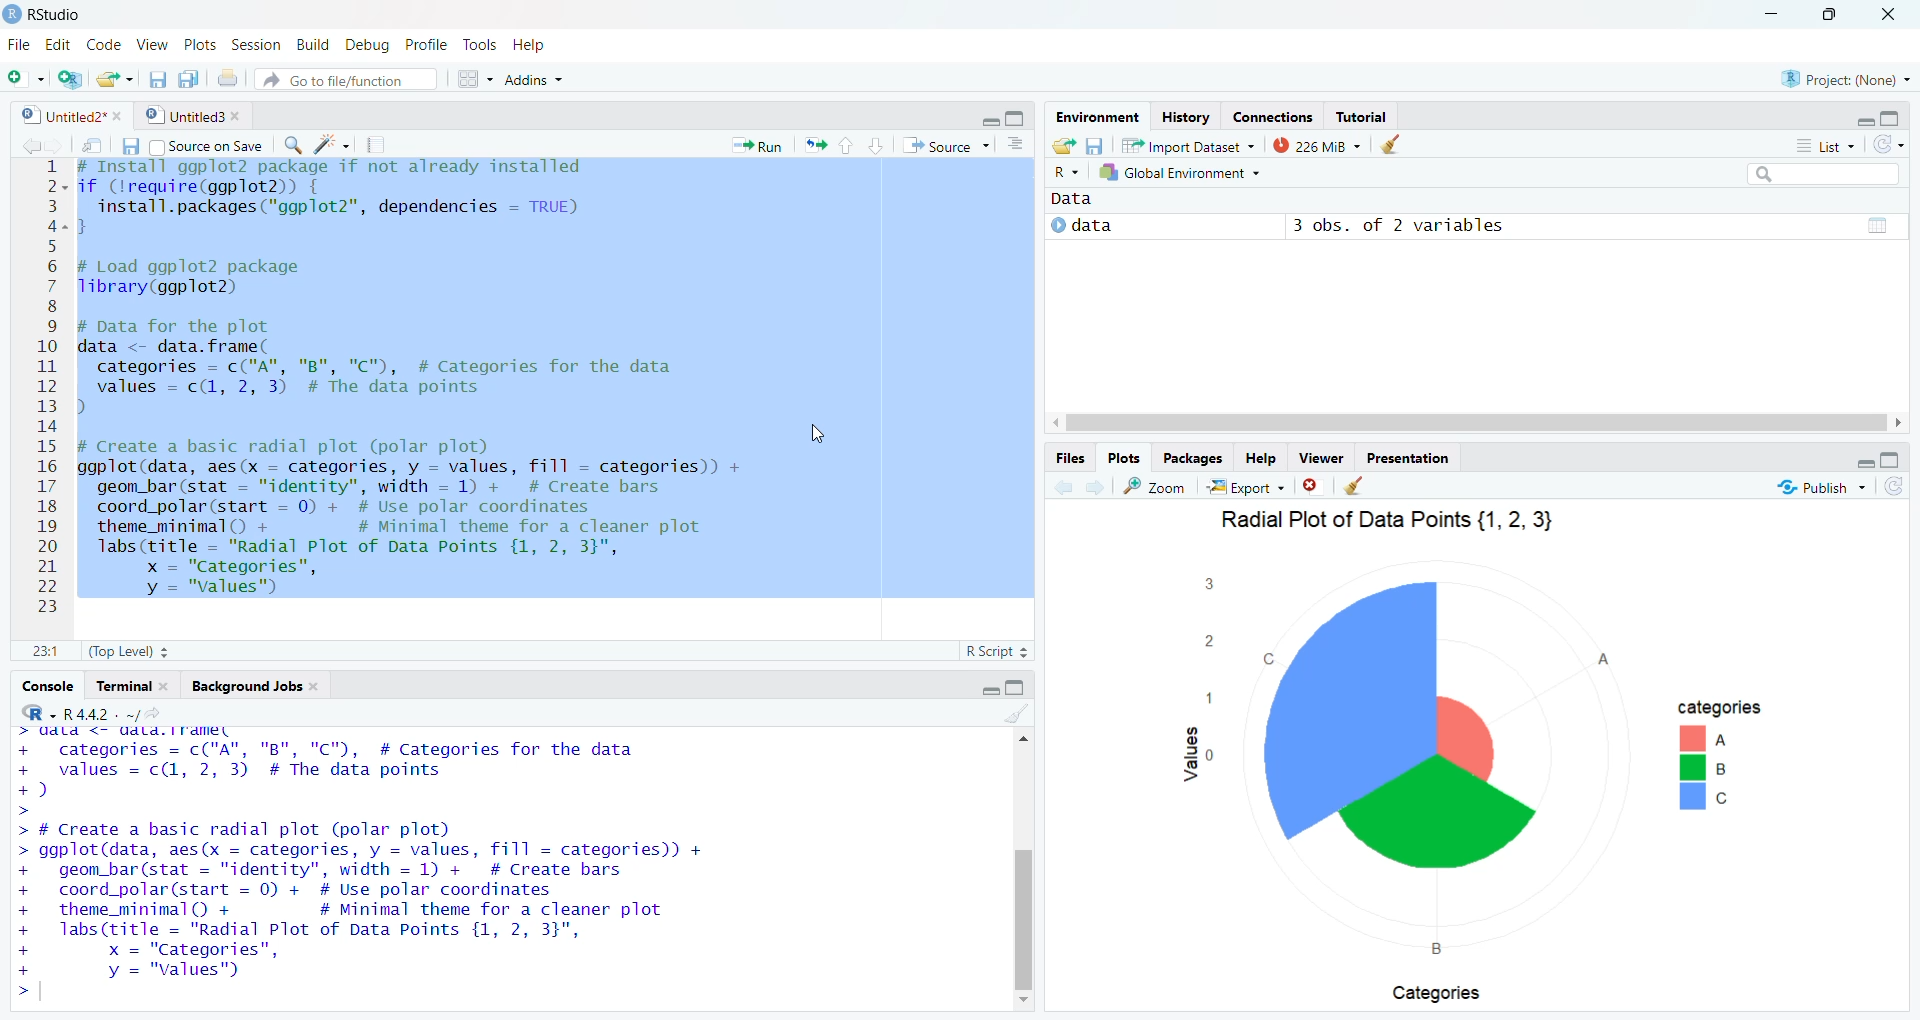  What do you see at coordinates (152, 715) in the screenshot?
I see `view the current working directory` at bounding box center [152, 715].